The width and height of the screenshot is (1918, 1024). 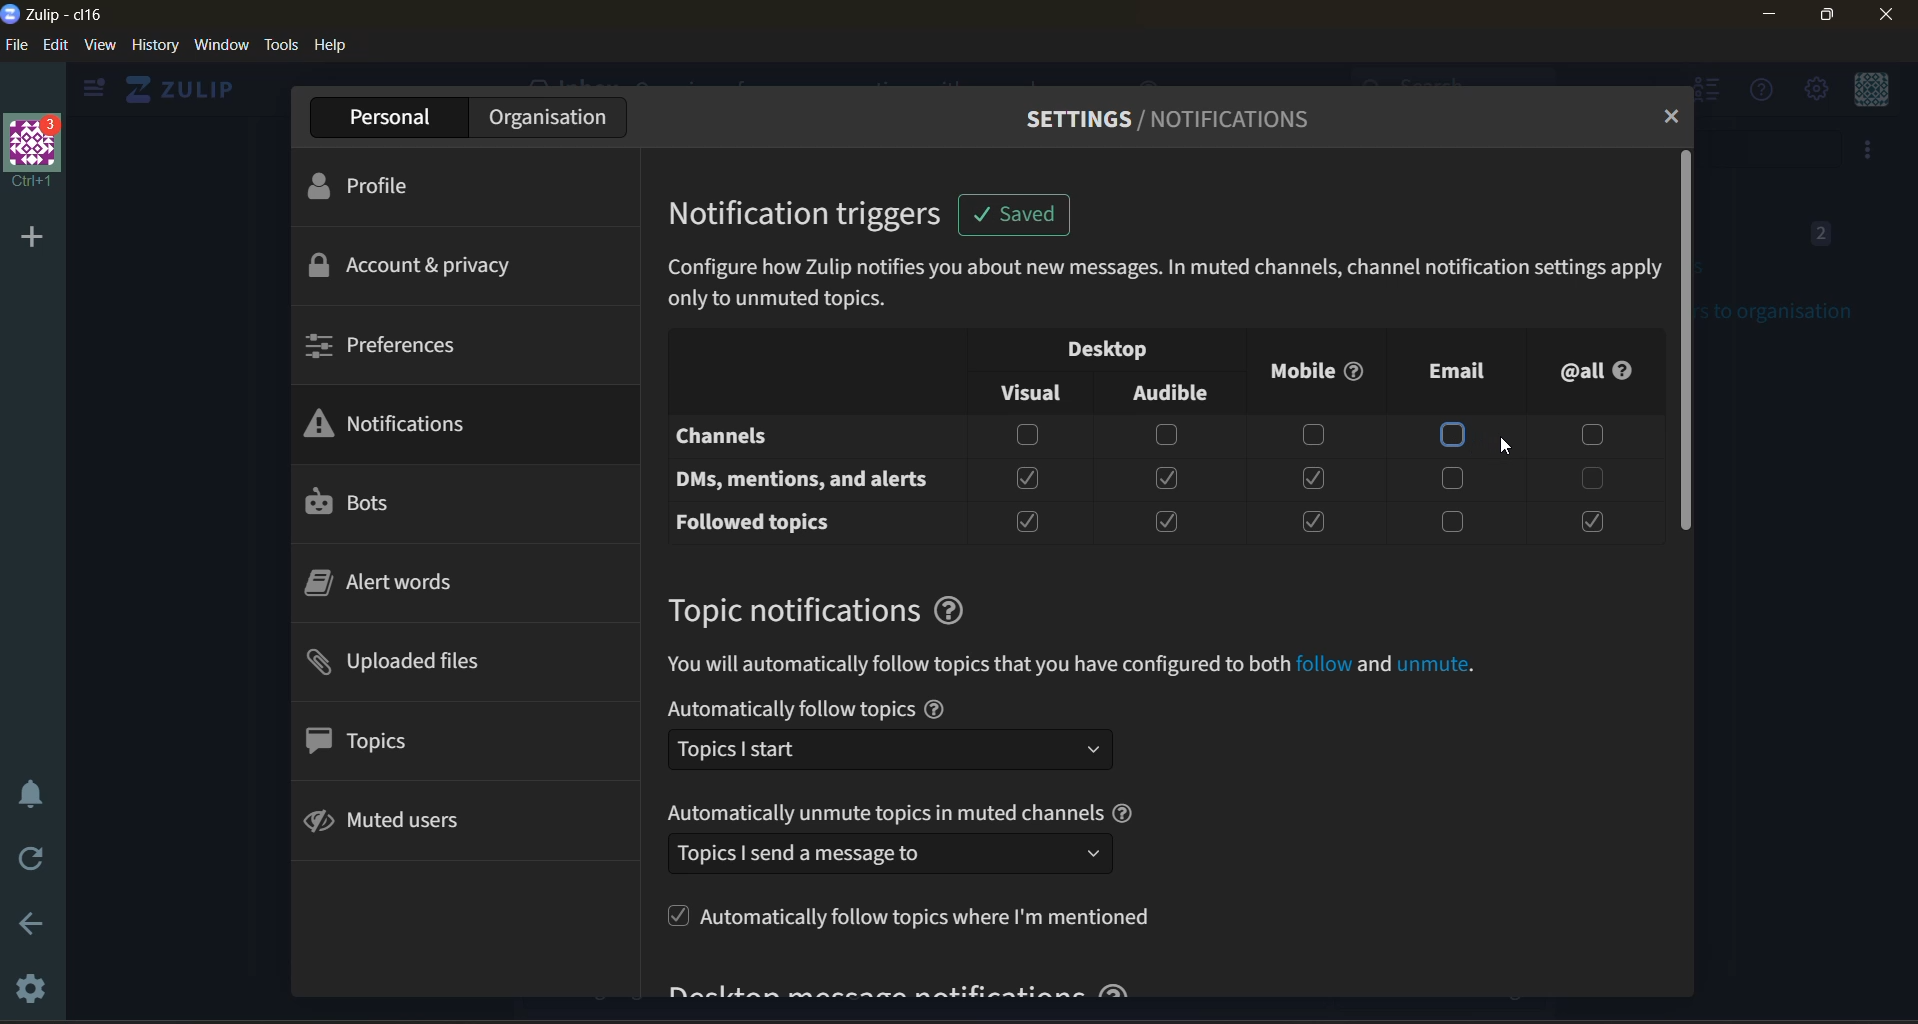 What do you see at coordinates (1814, 89) in the screenshot?
I see `settings menu` at bounding box center [1814, 89].